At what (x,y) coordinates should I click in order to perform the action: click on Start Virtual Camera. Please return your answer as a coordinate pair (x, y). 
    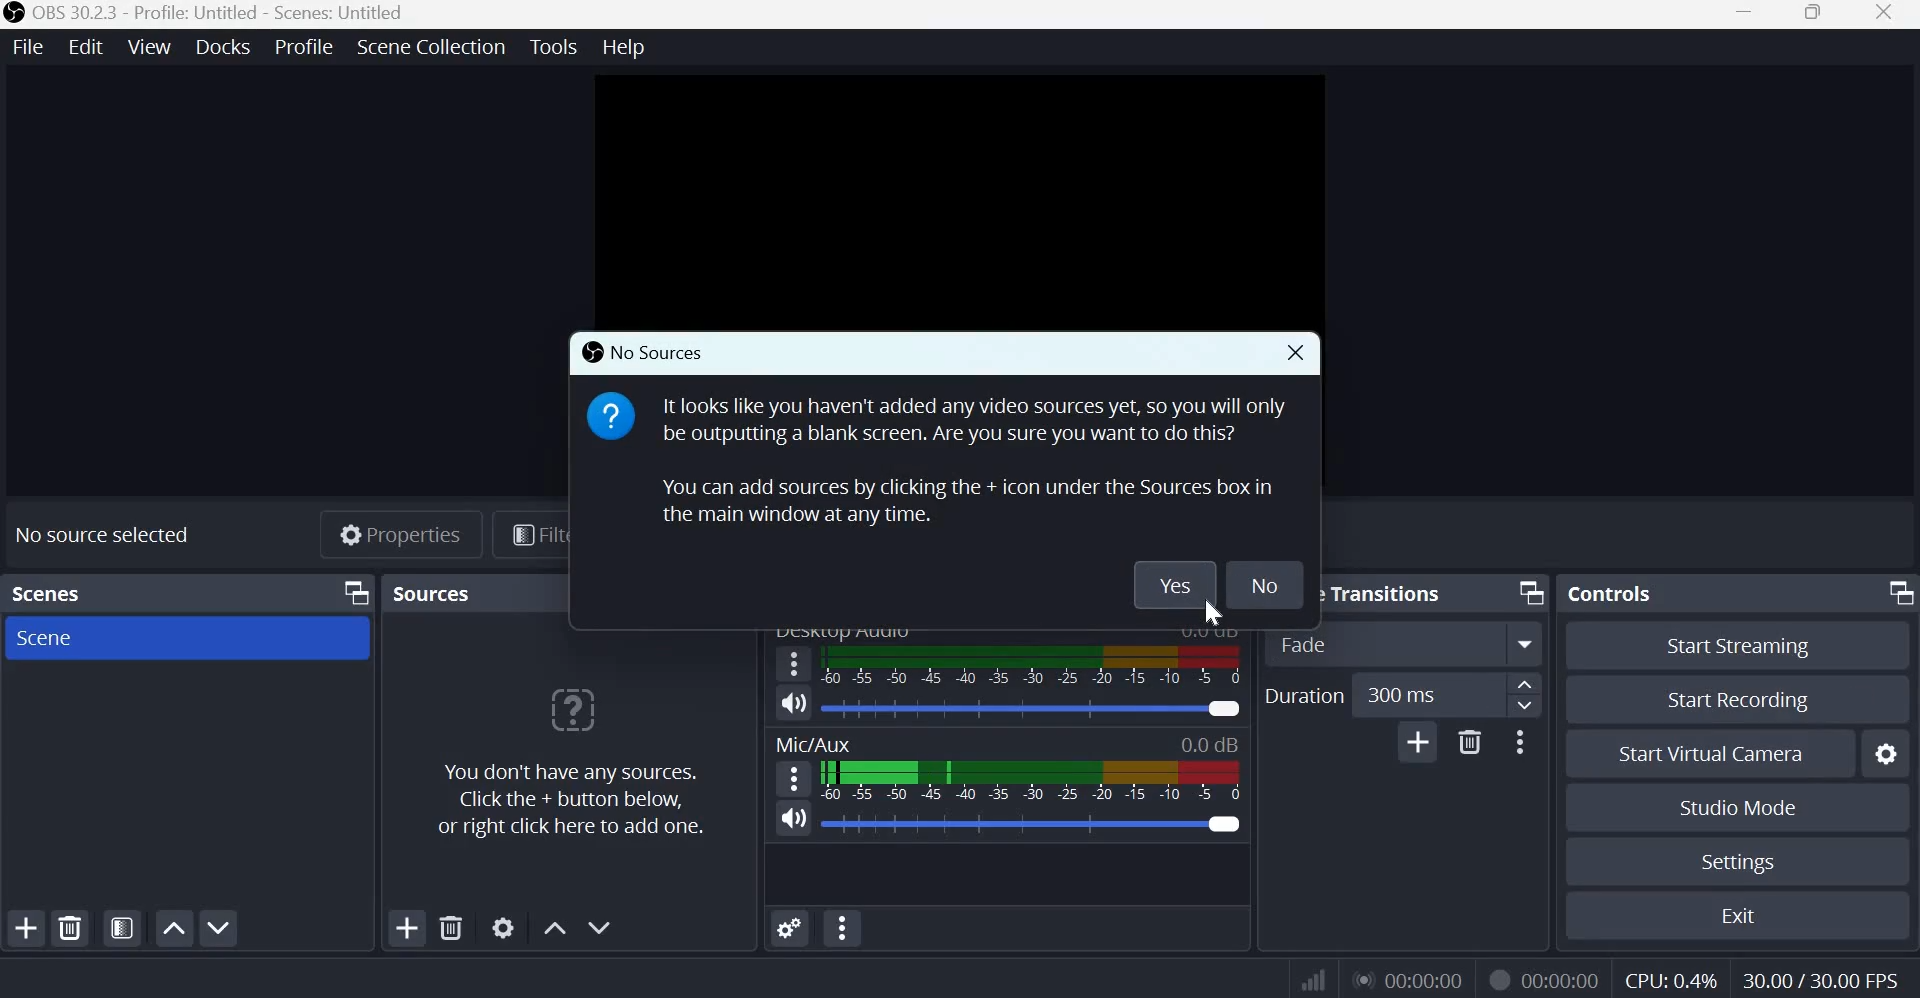
    Looking at the image, I should click on (1707, 754).